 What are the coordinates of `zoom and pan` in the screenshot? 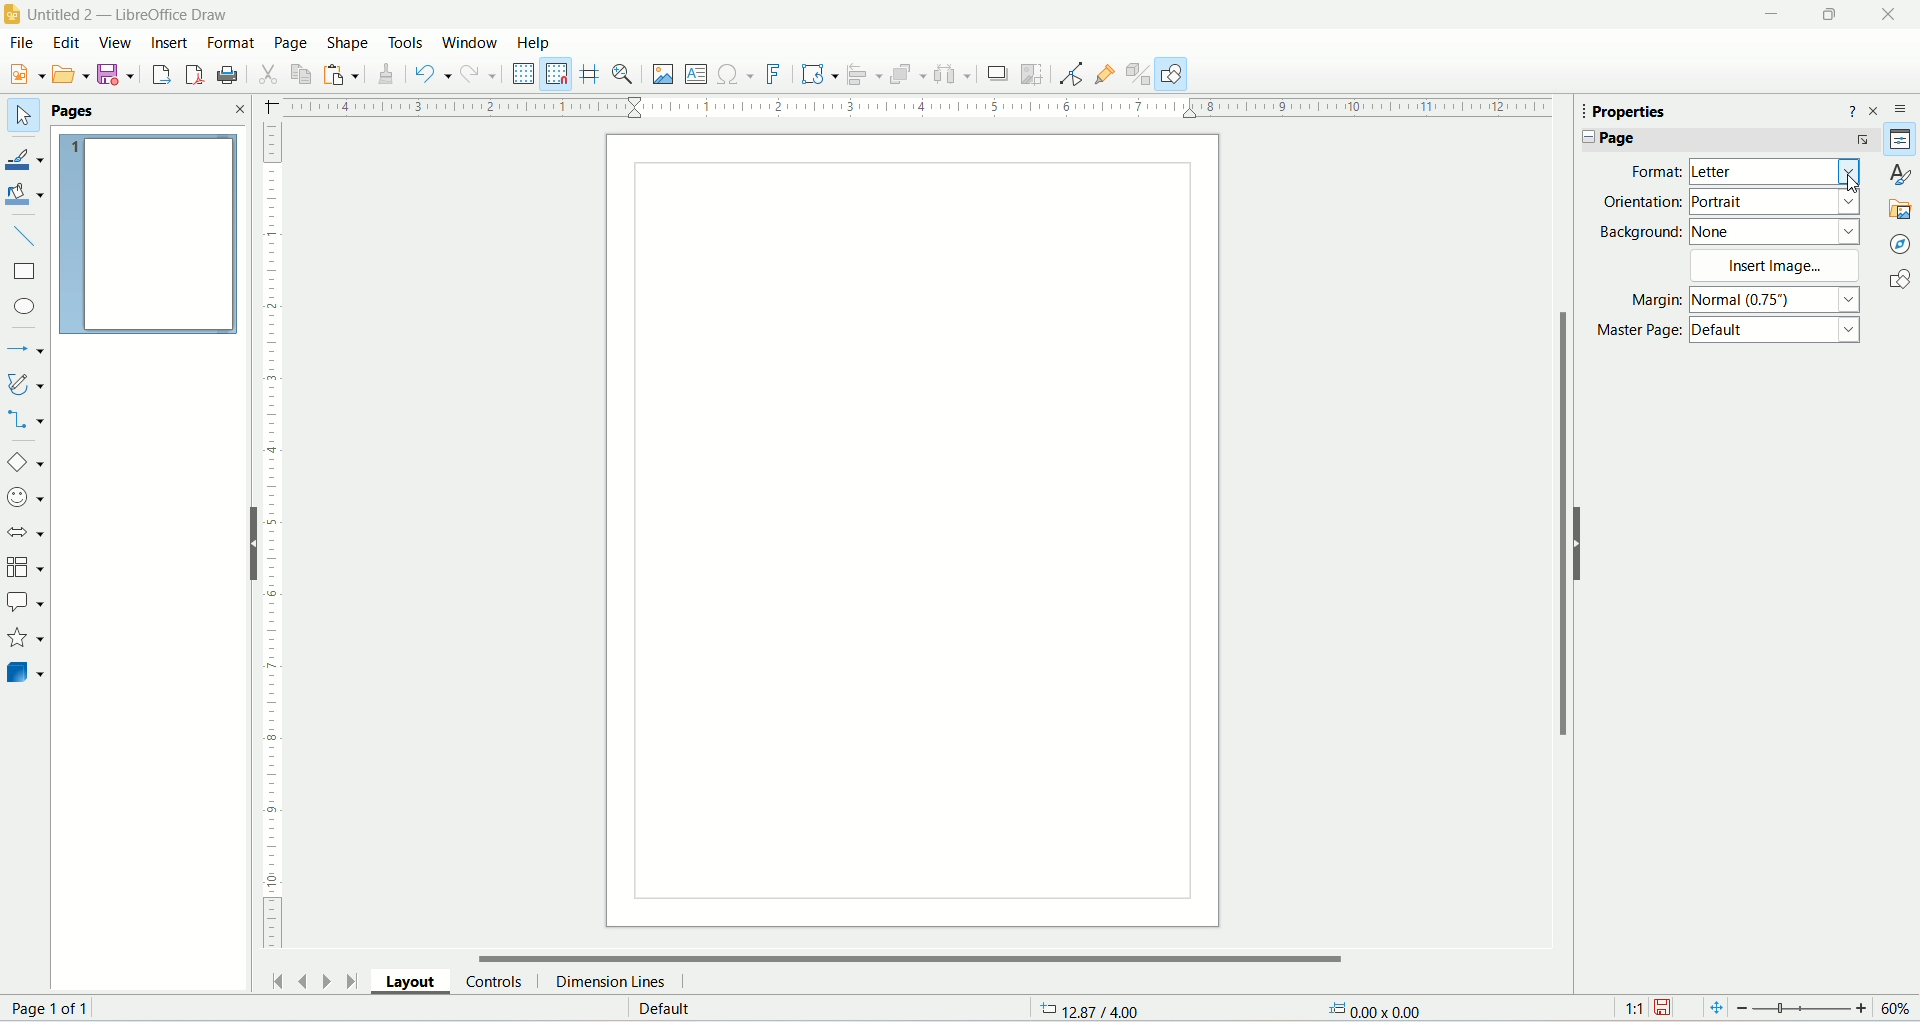 It's located at (625, 75).